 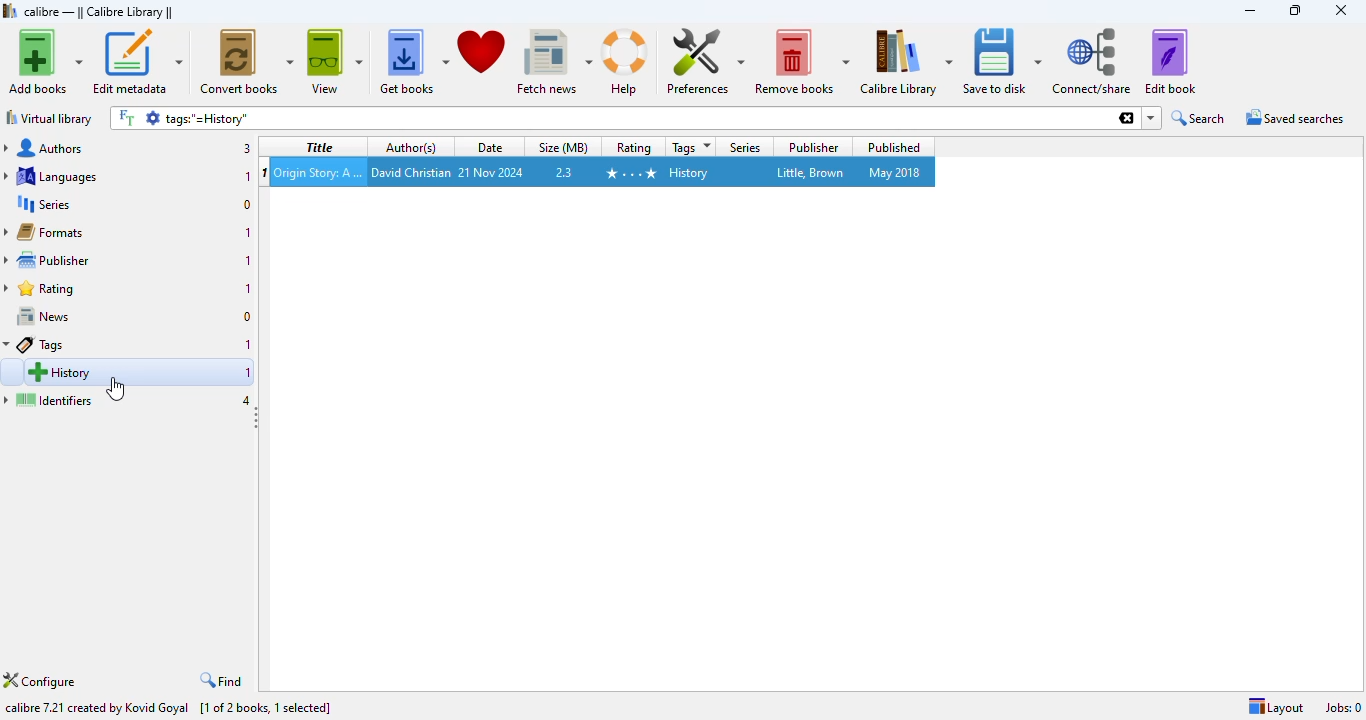 I want to click on 4 stars, so click(x=633, y=173).